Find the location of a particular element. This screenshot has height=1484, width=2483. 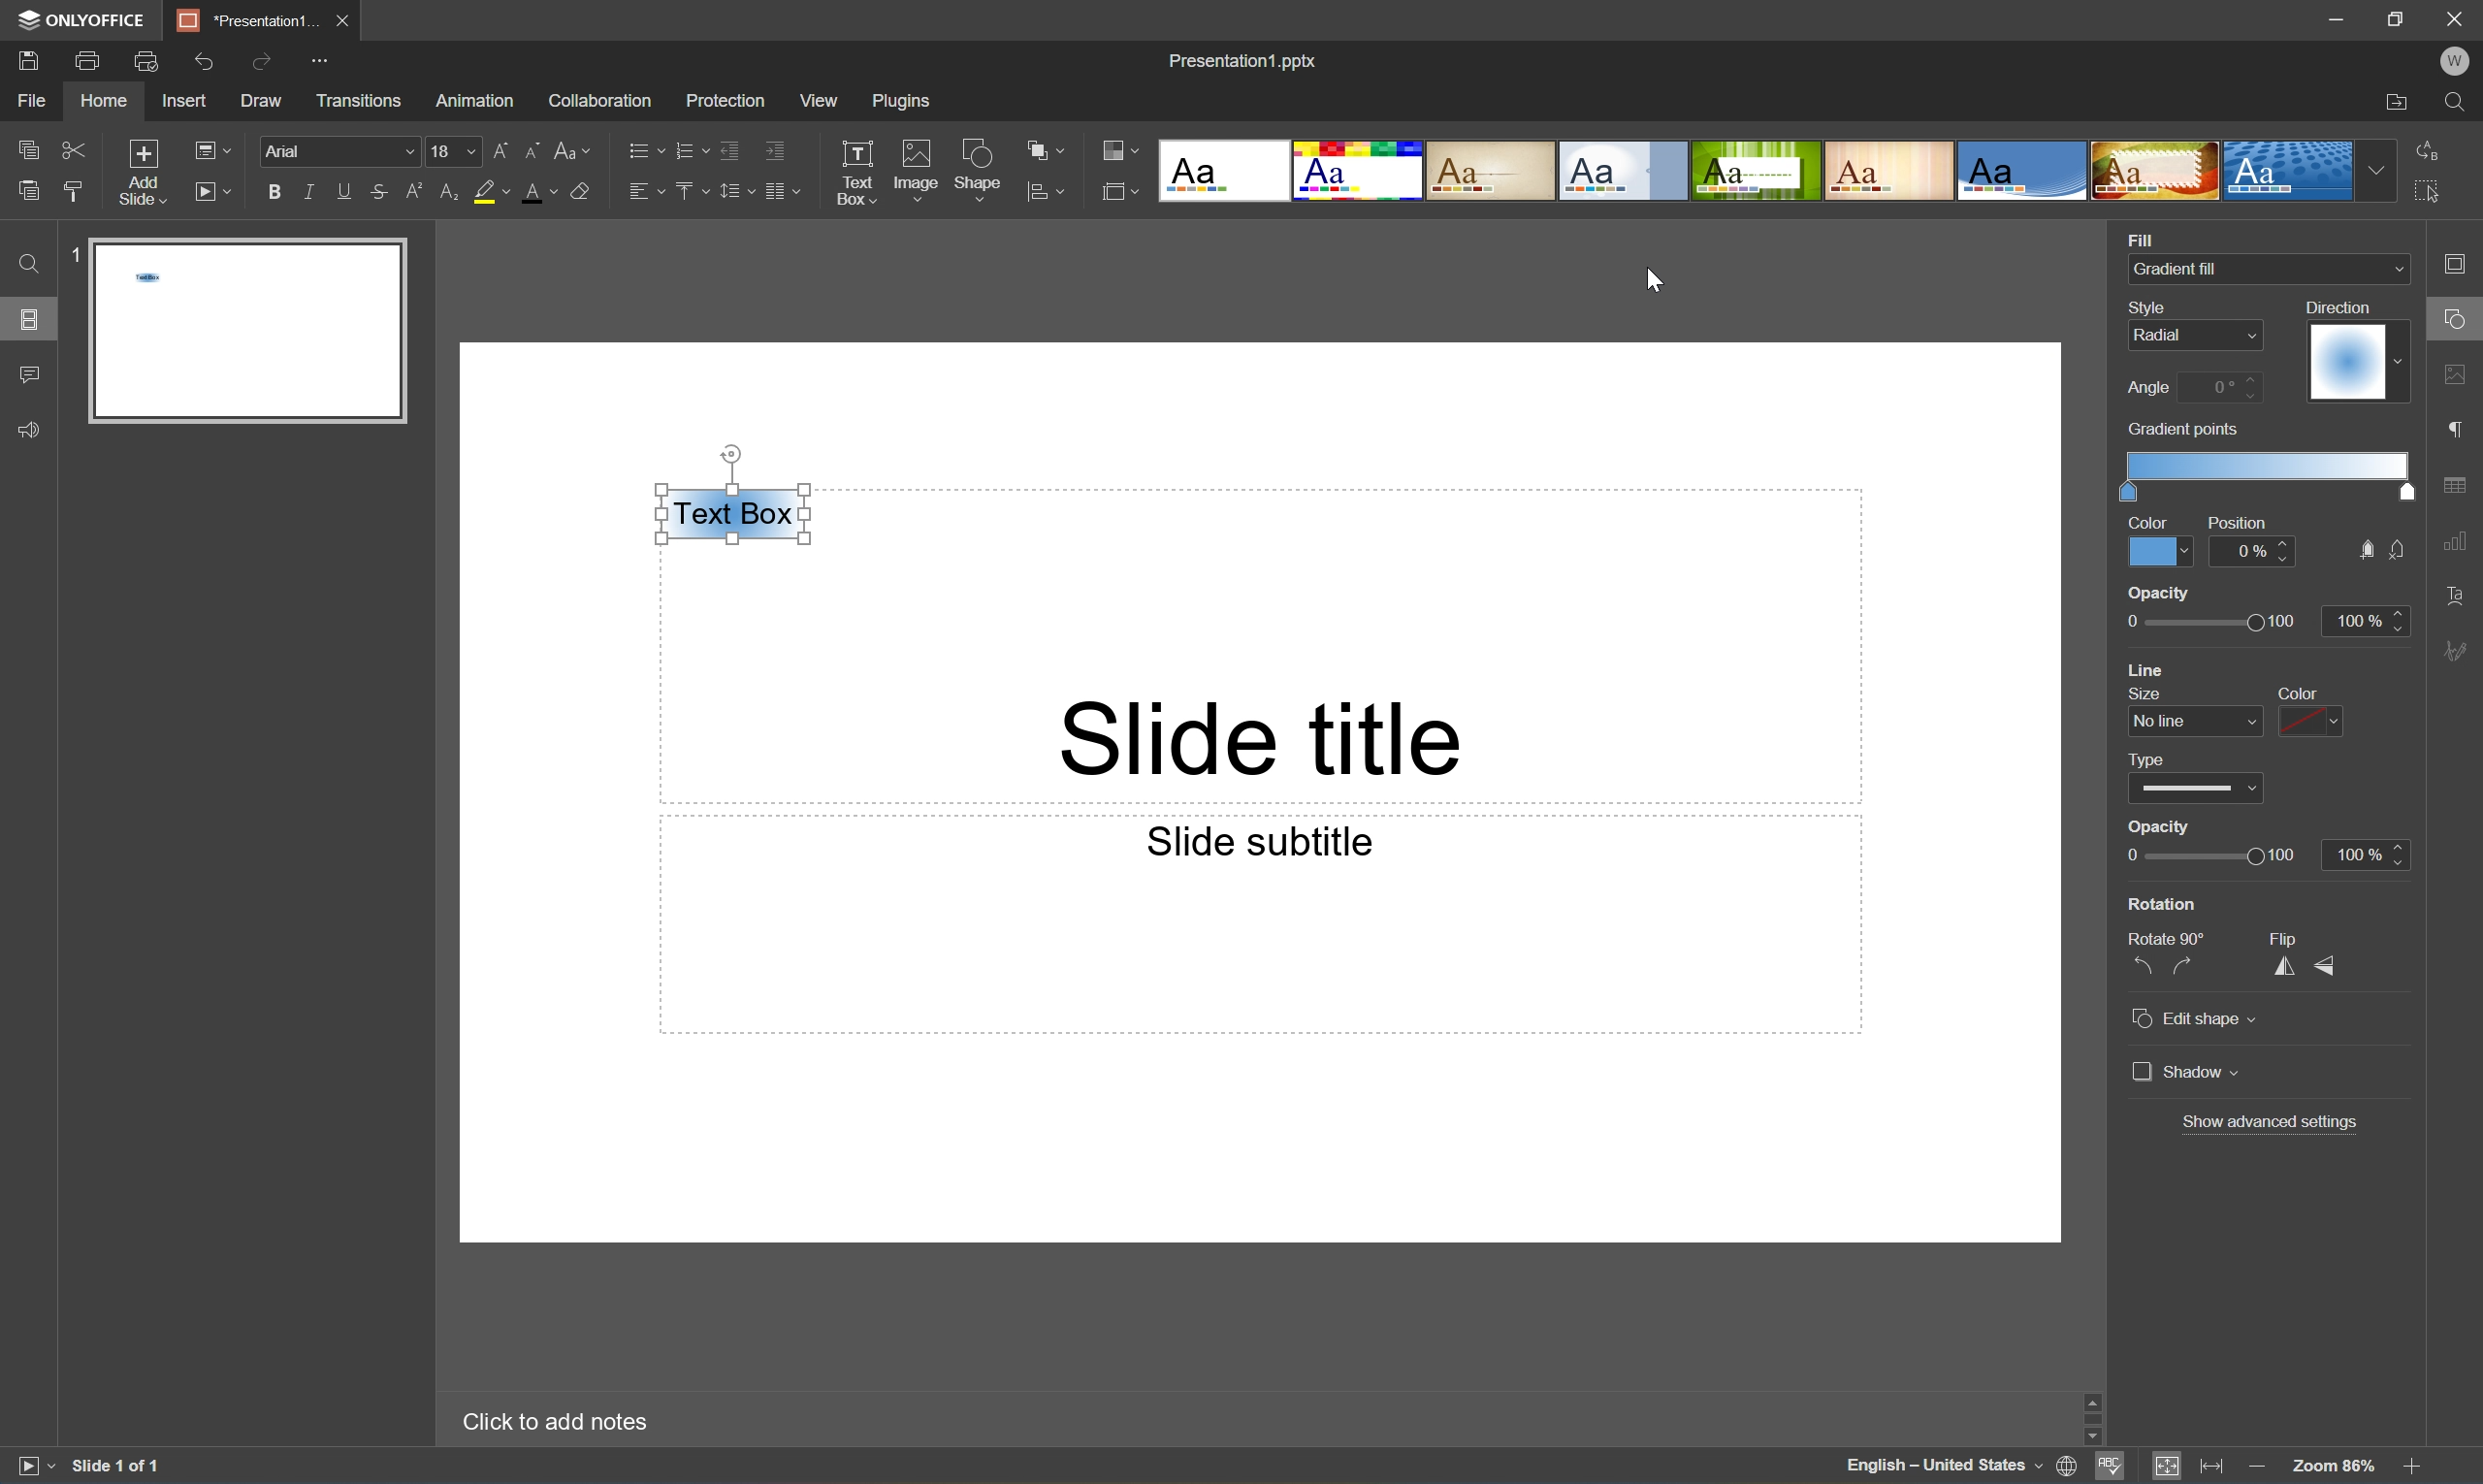

ONLYOFFICE is located at coordinates (82, 21).